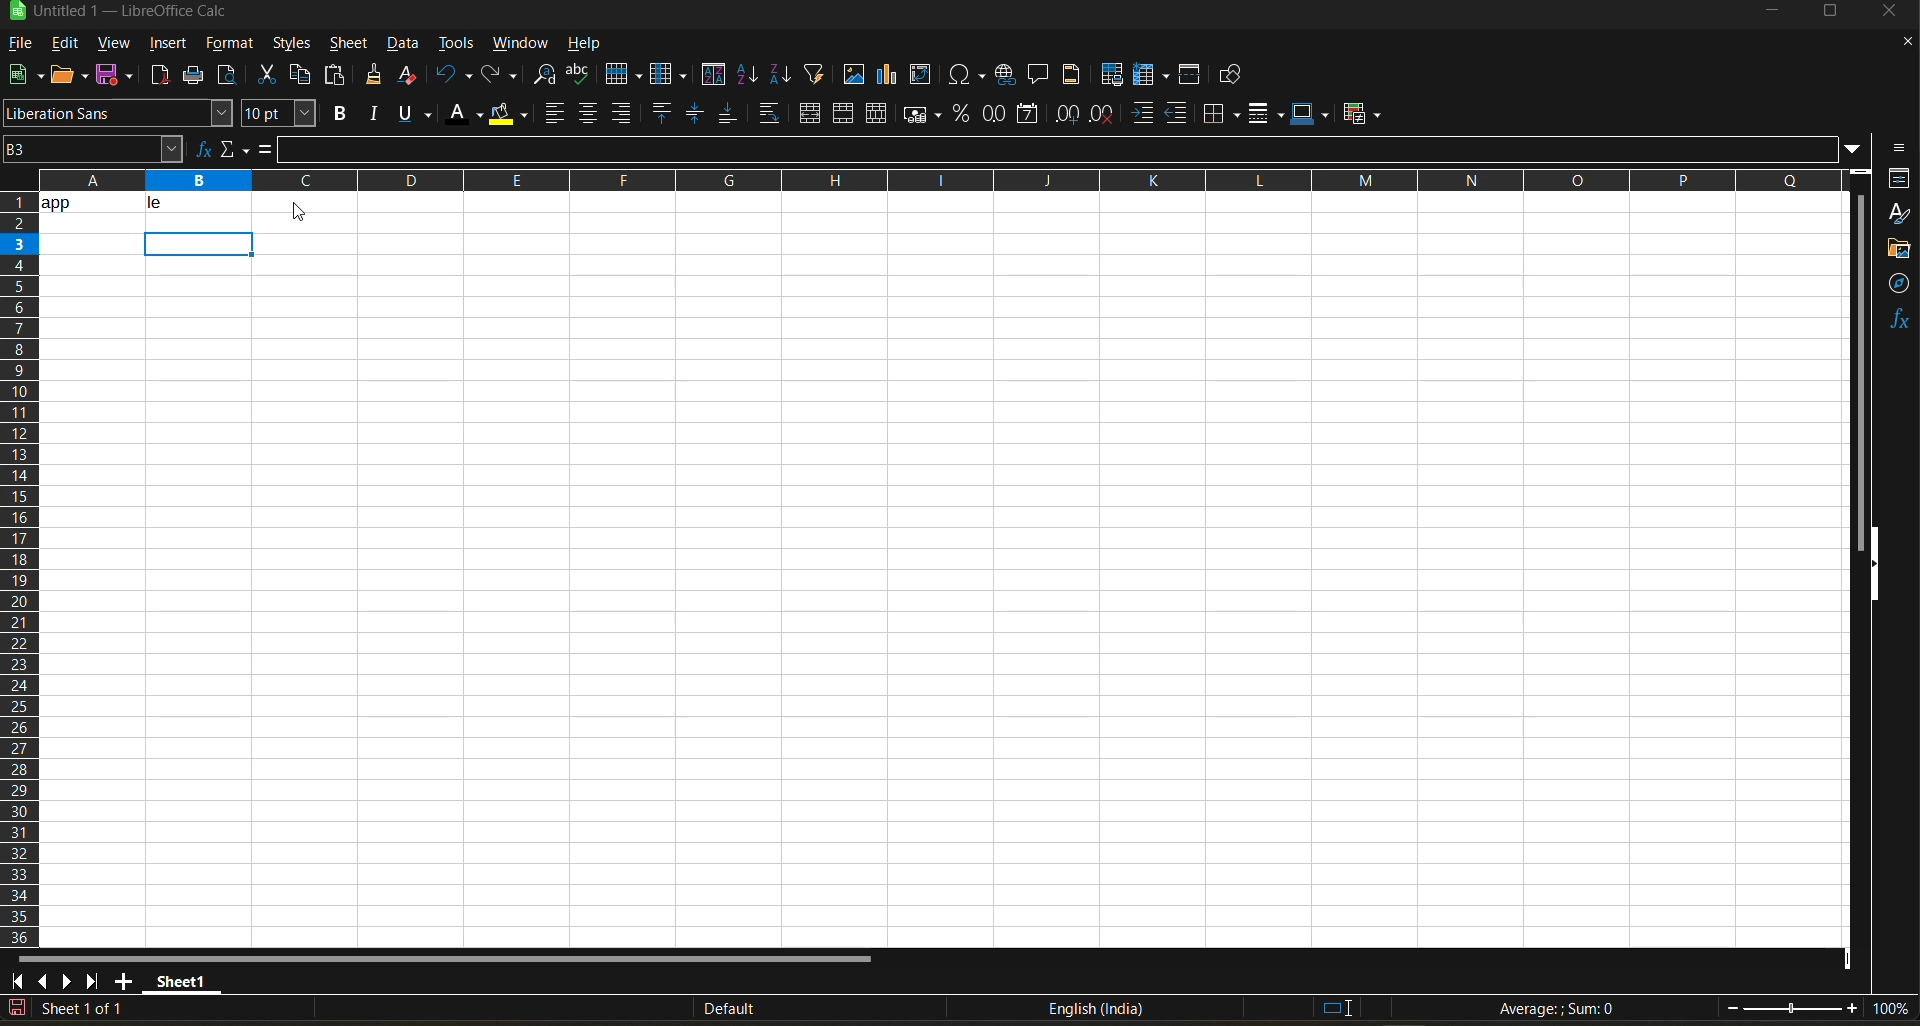  What do you see at coordinates (1311, 113) in the screenshot?
I see `border color` at bounding box center [1311, 113].